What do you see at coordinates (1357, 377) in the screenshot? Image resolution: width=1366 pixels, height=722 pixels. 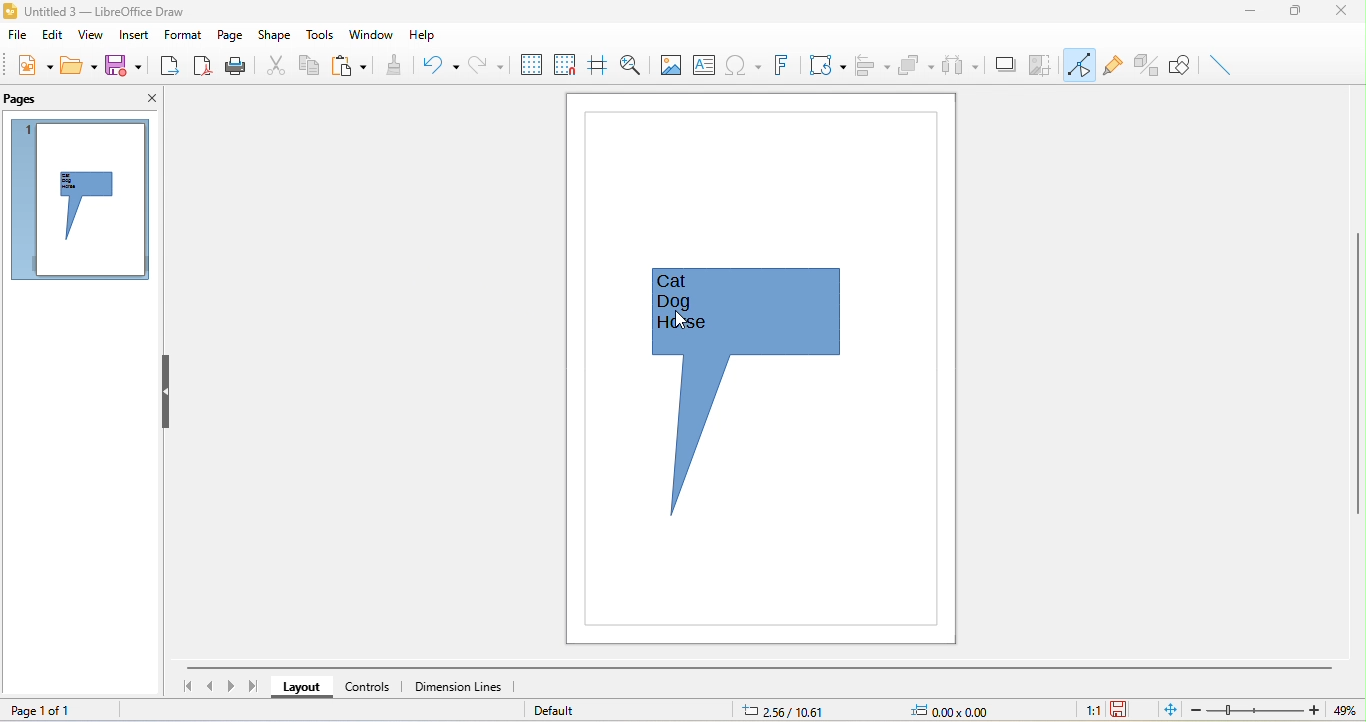 I see `vertical scroll bar` at bounding box center [1357, 377].